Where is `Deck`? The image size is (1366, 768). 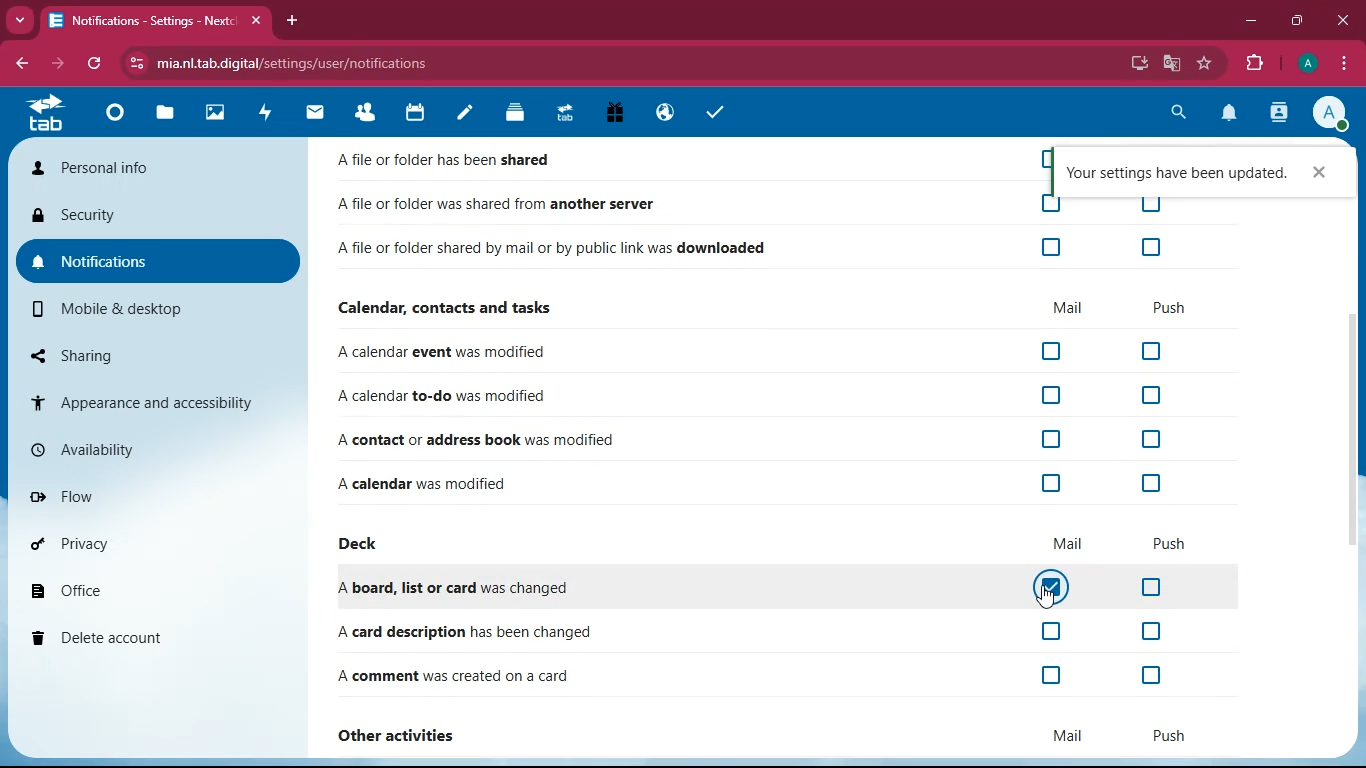
Deck is located at coordinates (511, 114).